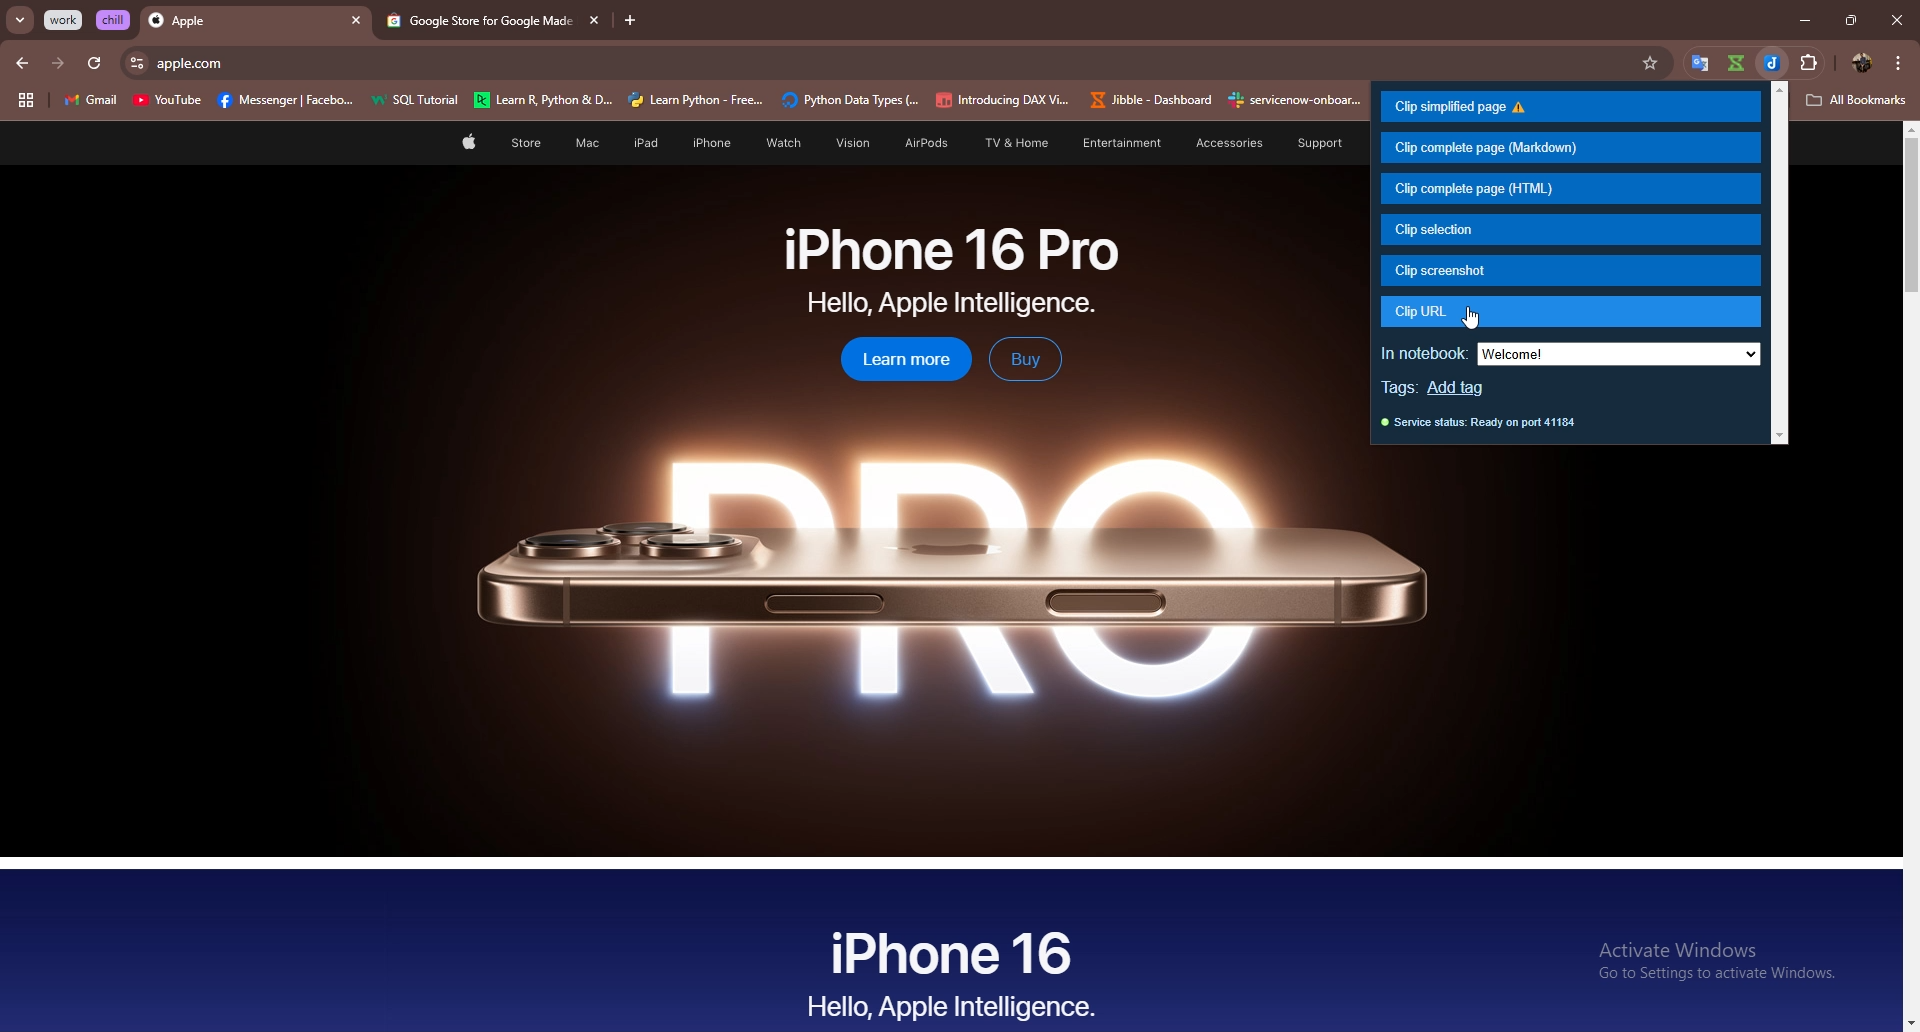 This screenshot has width=1920, height=1032. Describe the element at coordinates (1774, 63) in the screenshot. I see `jibble ` at that location.